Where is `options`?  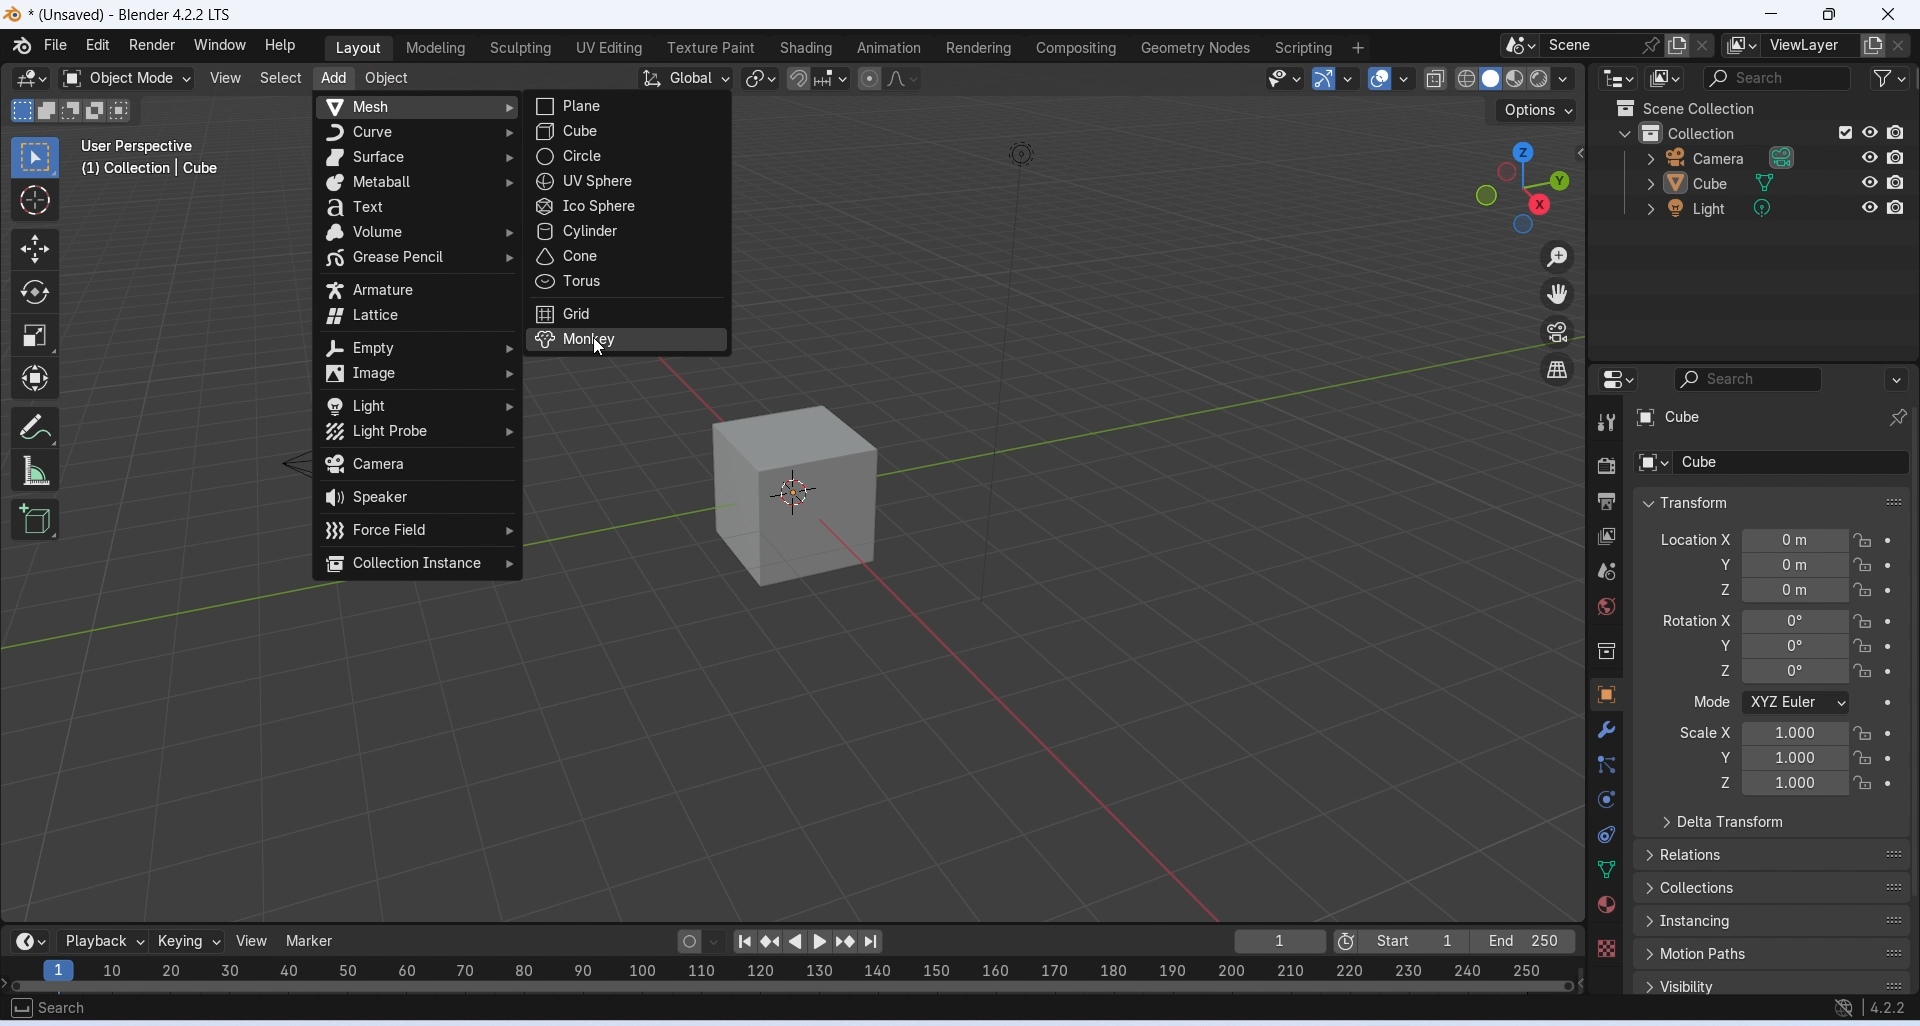 options is located at coordinates (1539, 110).